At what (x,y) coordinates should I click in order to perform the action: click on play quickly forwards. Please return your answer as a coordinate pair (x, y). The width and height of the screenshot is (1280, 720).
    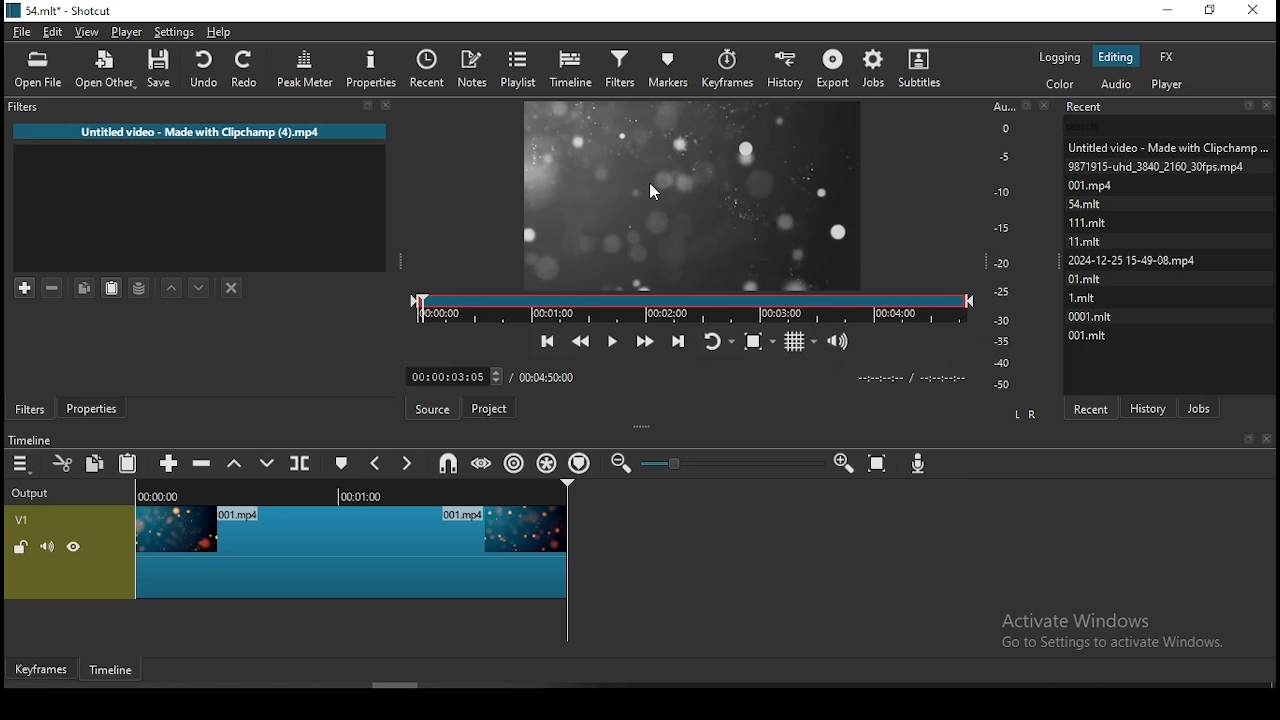
    Looking at the image, I should click on (642, 339).